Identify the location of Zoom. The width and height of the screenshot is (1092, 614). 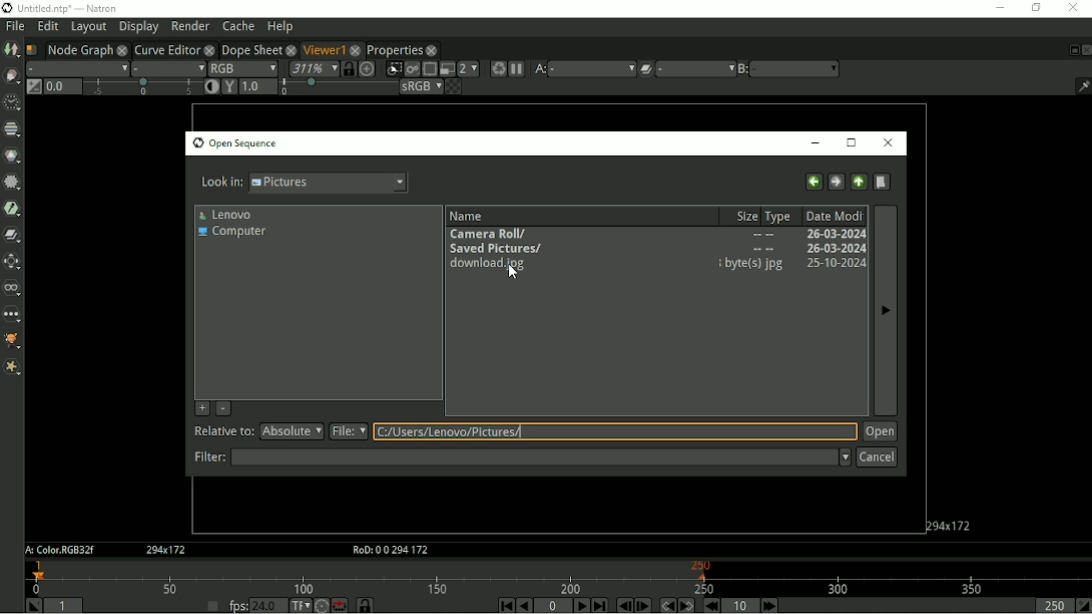
(312, 68).